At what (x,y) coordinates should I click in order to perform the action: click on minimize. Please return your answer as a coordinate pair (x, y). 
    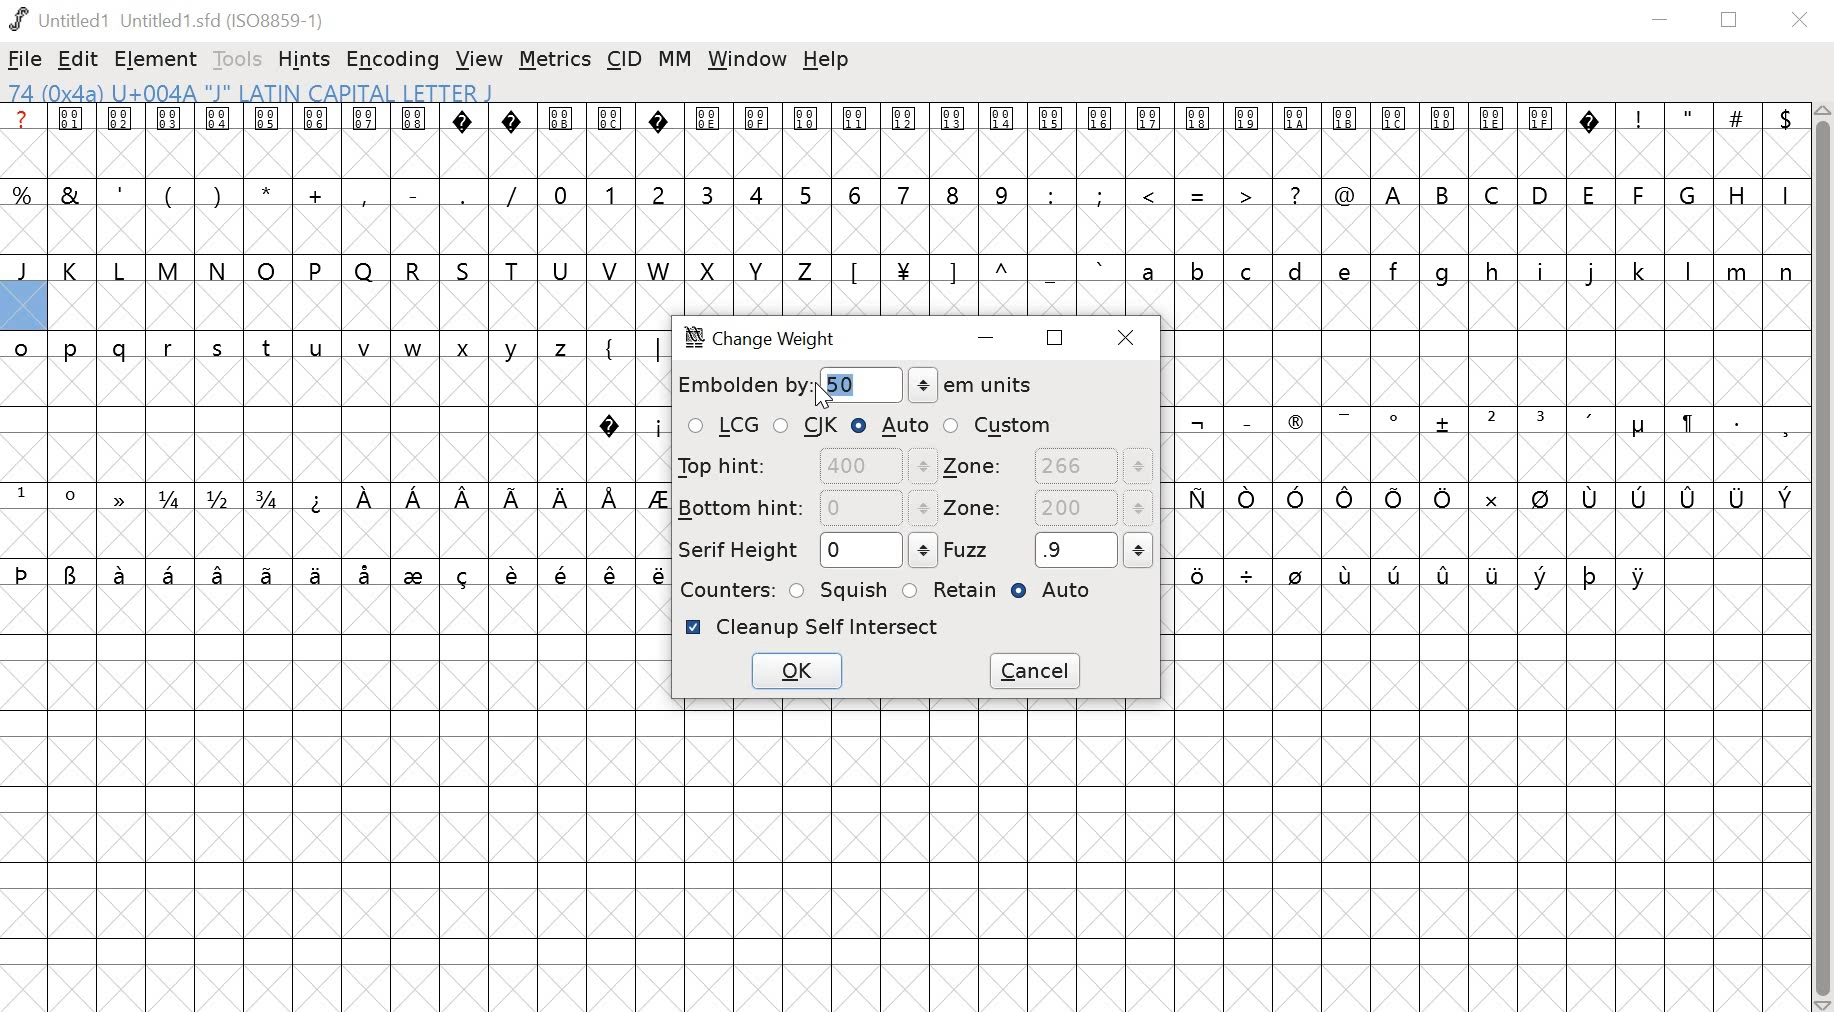
    Looking at the image, I should click on (1660, 21).